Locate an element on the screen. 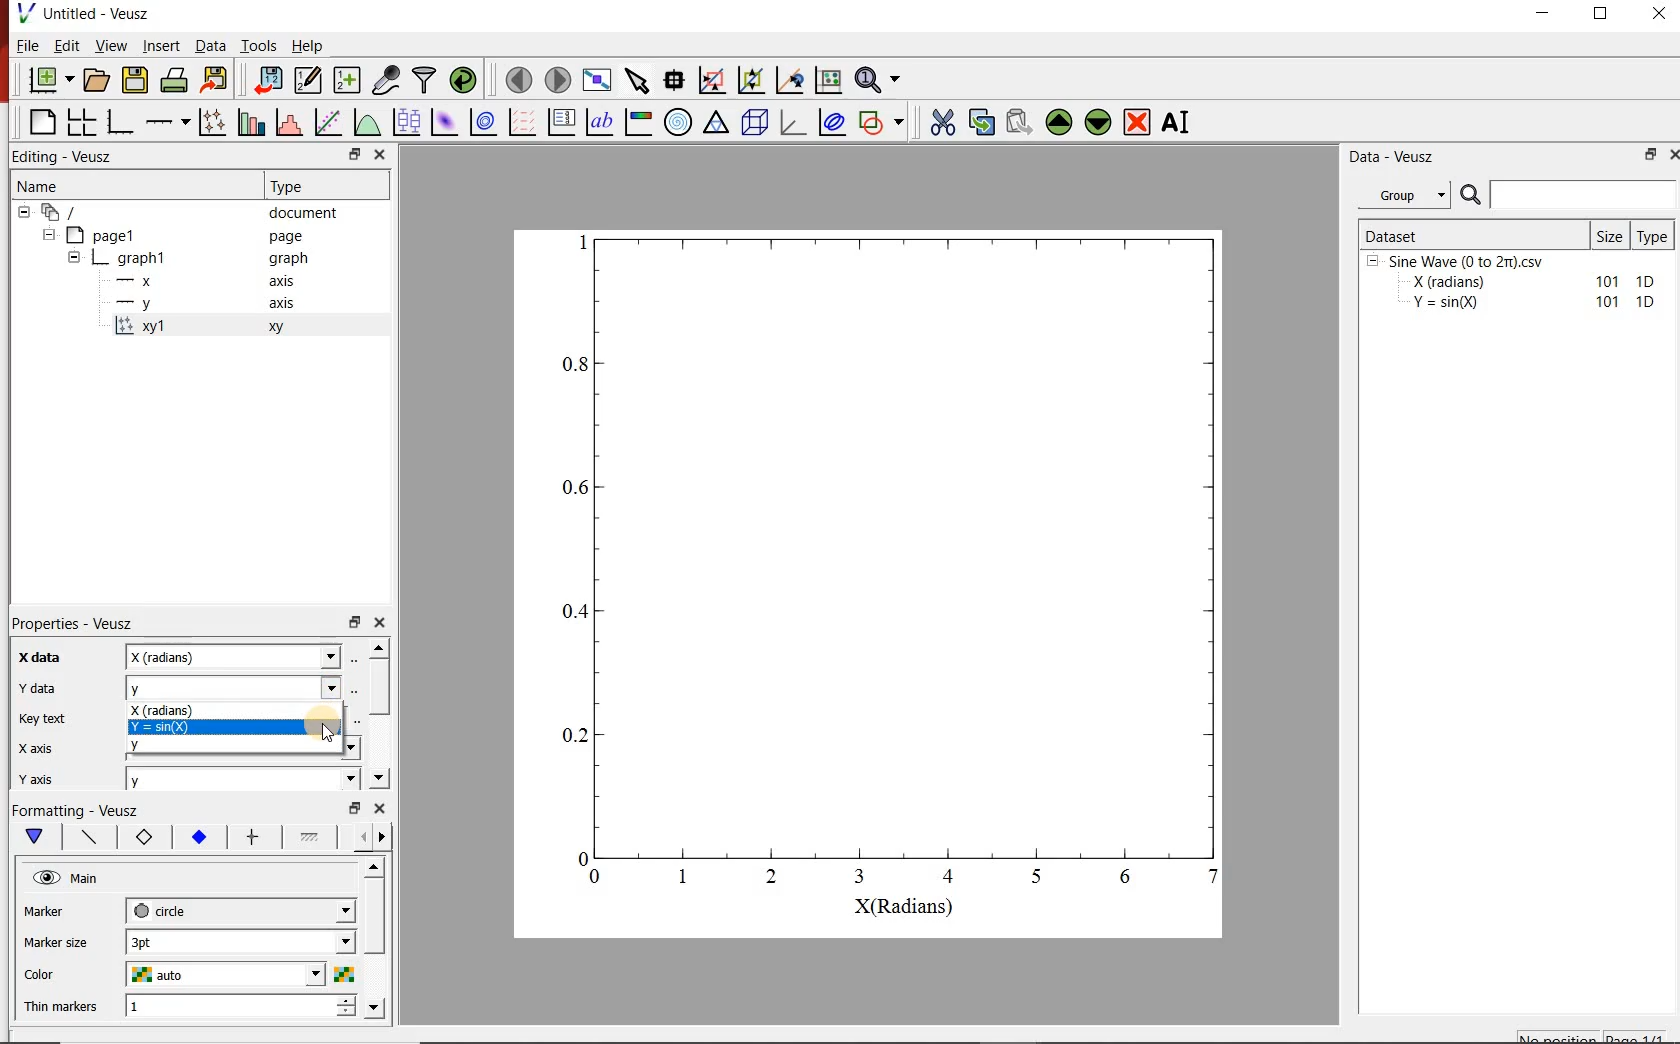  1 is located at coordinates (241, 1007).